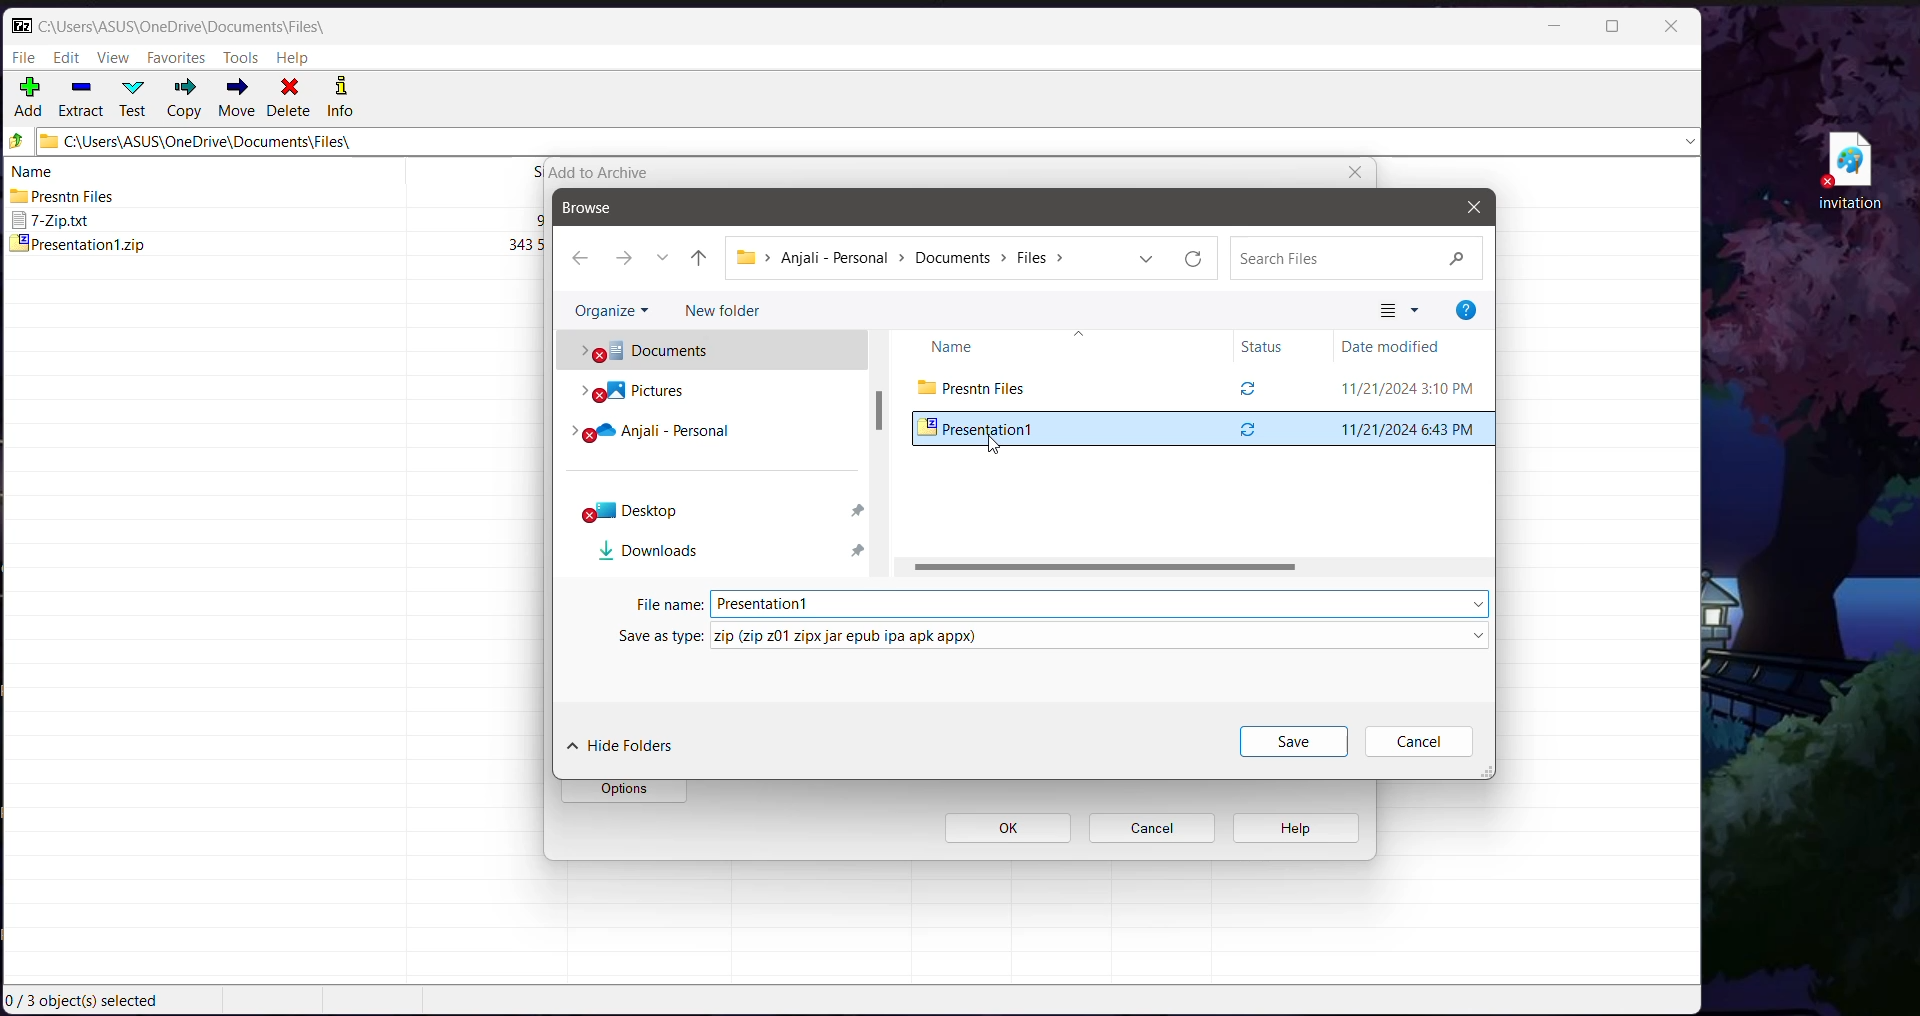 Image resolution: width=1920 pixels, height=1016 pixels. Describe the element at coordinates (1355, 258) in the screenshot. I see `Search` at that location.